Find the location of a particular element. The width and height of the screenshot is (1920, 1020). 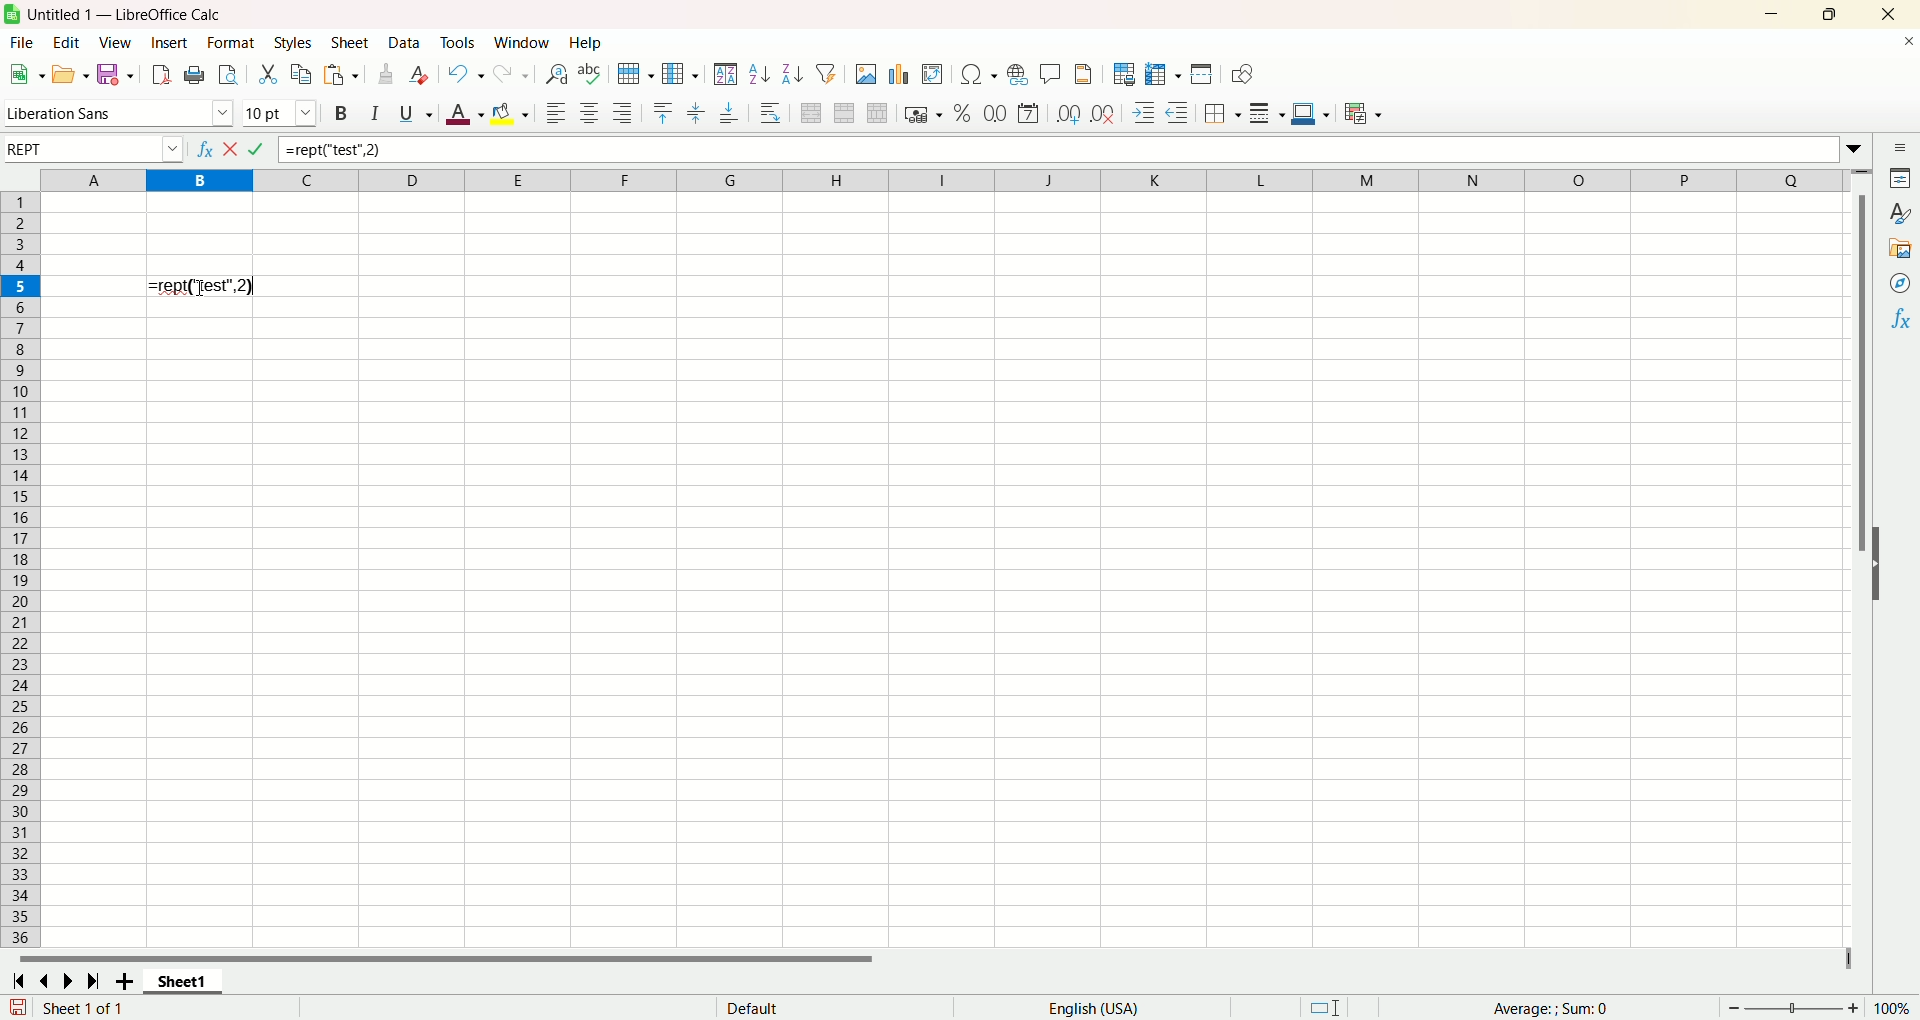

export directly as PDF is located at coordinates (163, 73).